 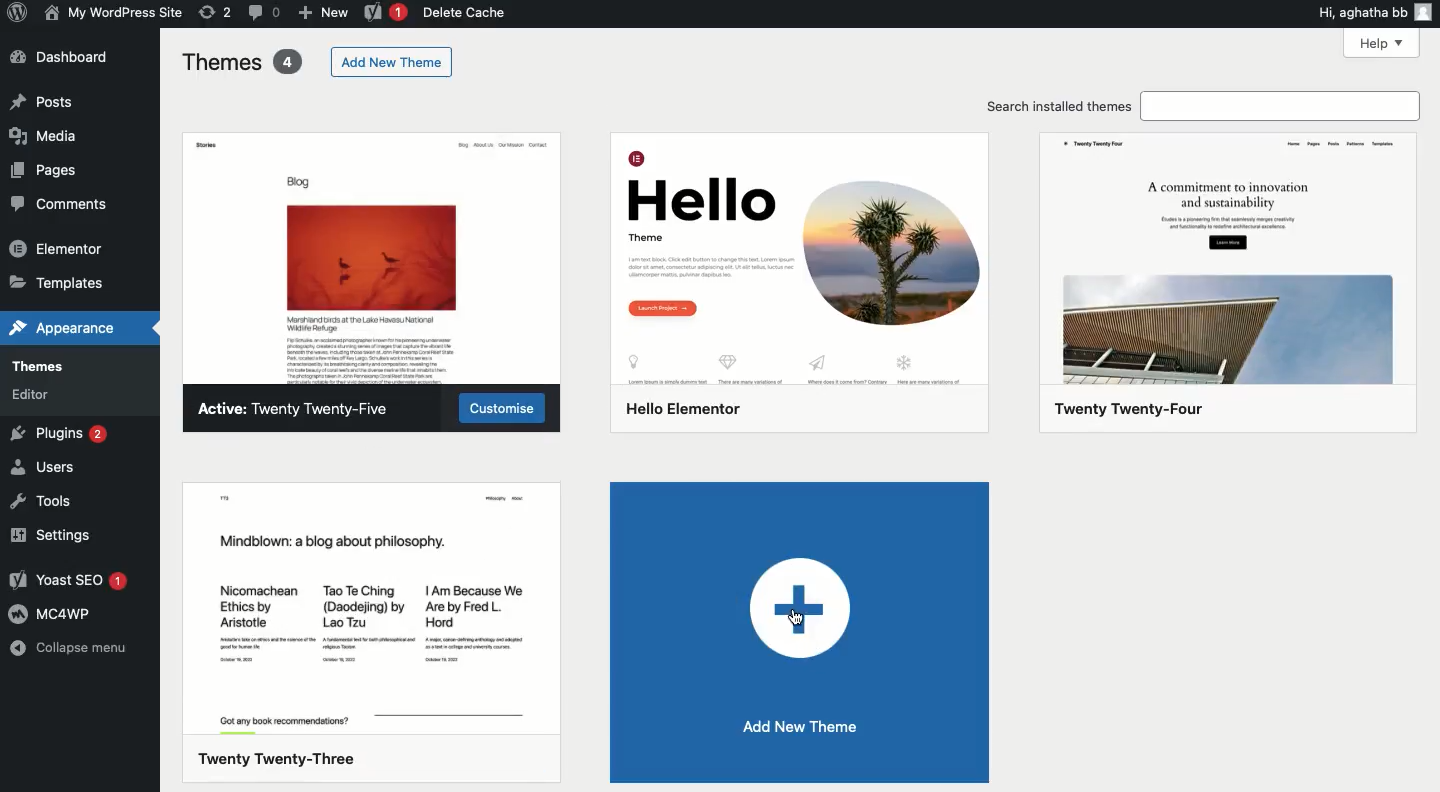 What do you see at coordinates (370, 258) in the screenshot?
I see `Active theme` at bounding box center [370, 258].